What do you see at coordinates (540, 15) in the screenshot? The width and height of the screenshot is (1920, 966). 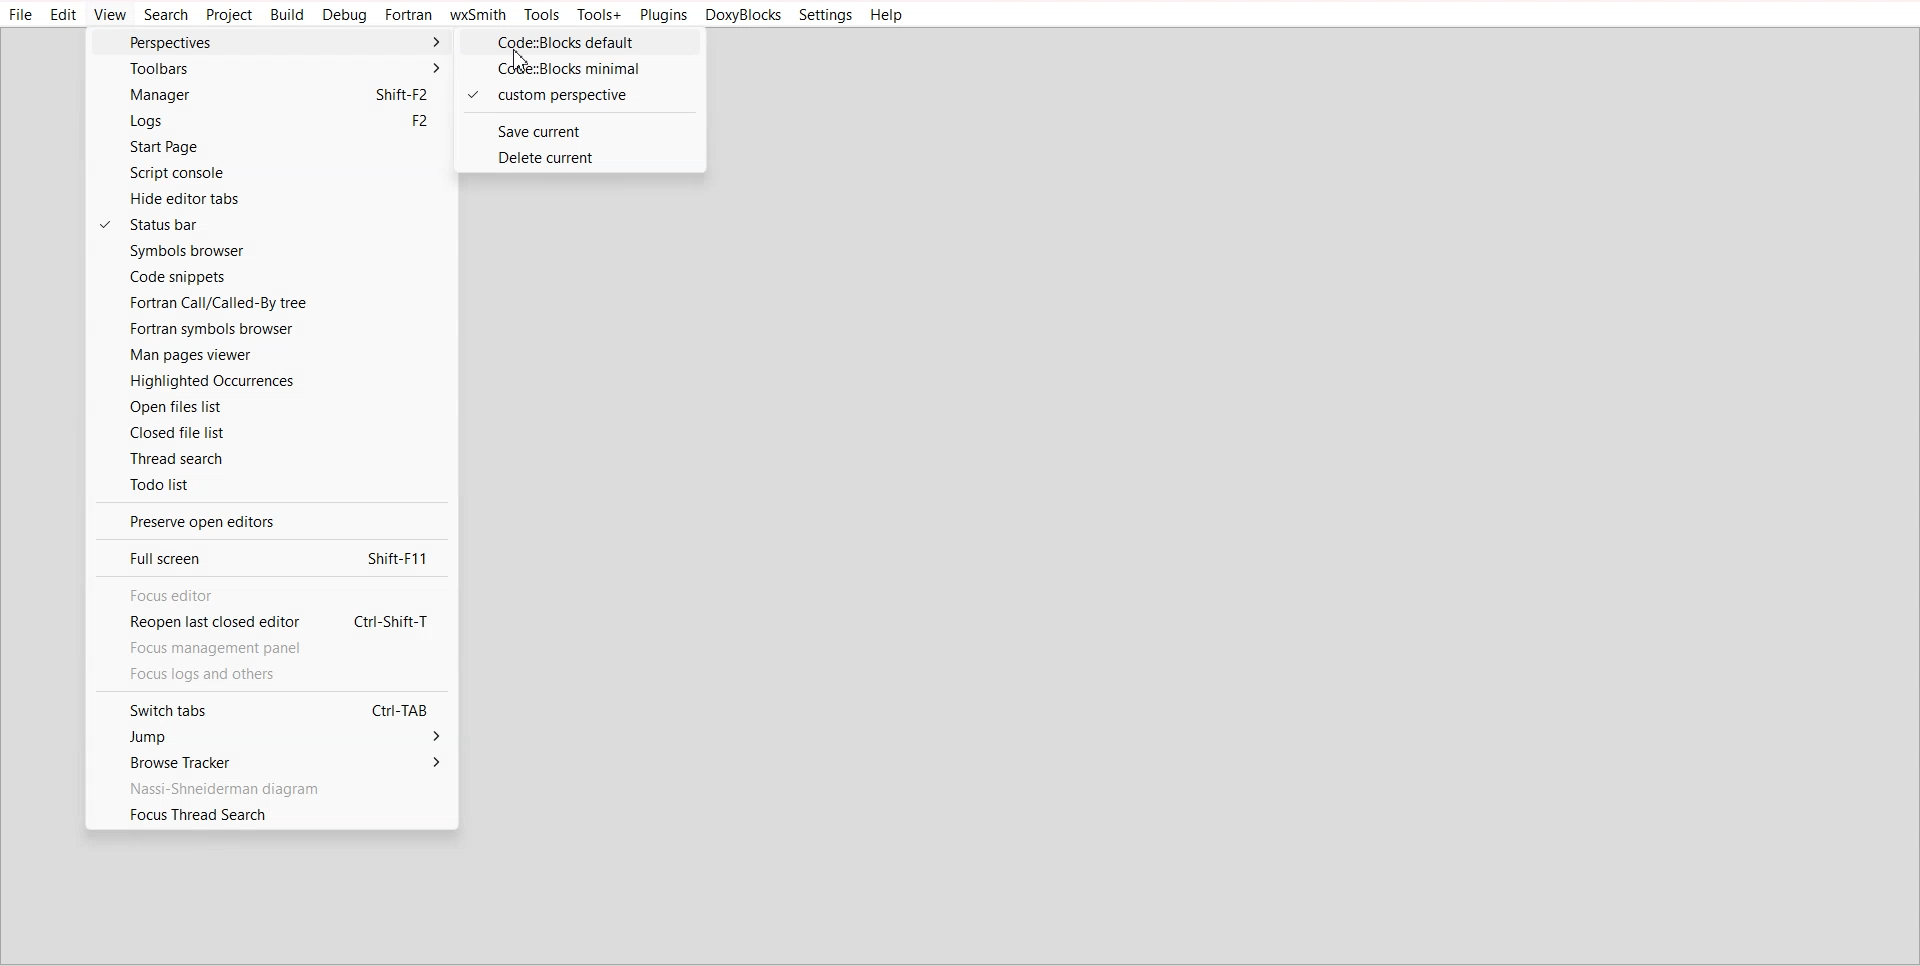 I see `Tools` at bounding box center [540, 15].